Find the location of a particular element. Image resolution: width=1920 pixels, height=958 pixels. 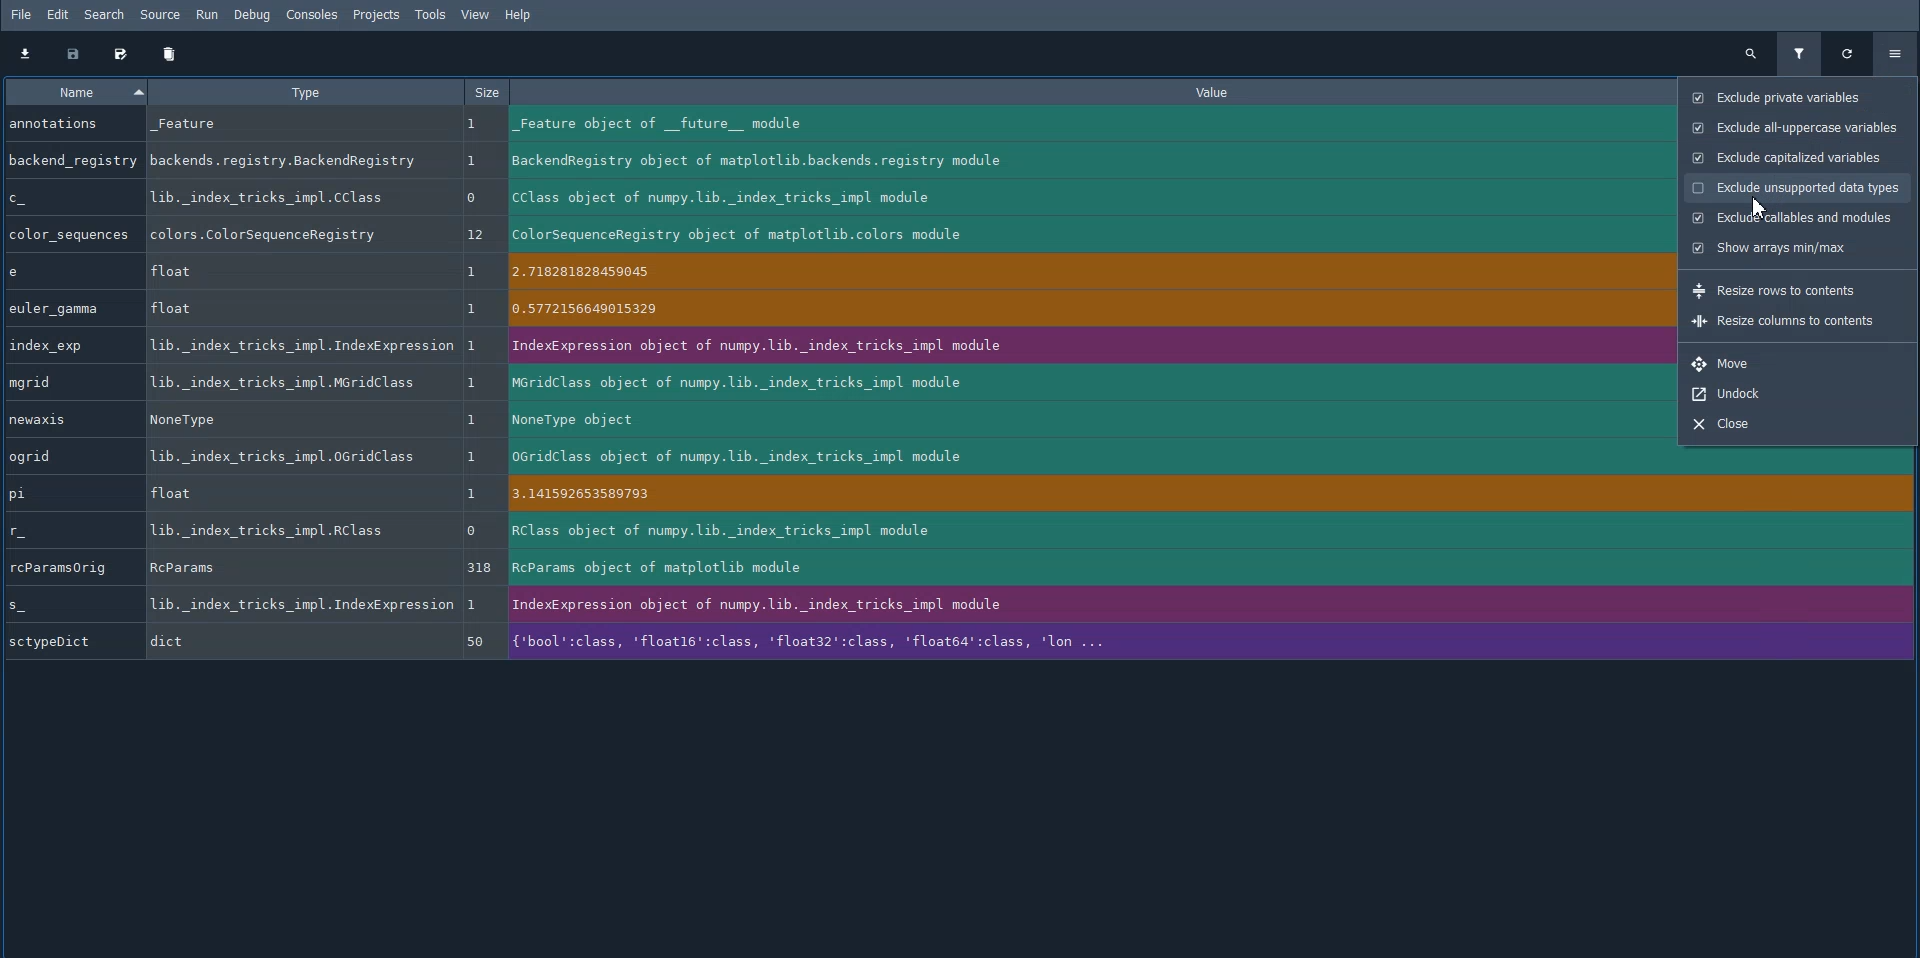

1 is located at coordinates (480, 273).